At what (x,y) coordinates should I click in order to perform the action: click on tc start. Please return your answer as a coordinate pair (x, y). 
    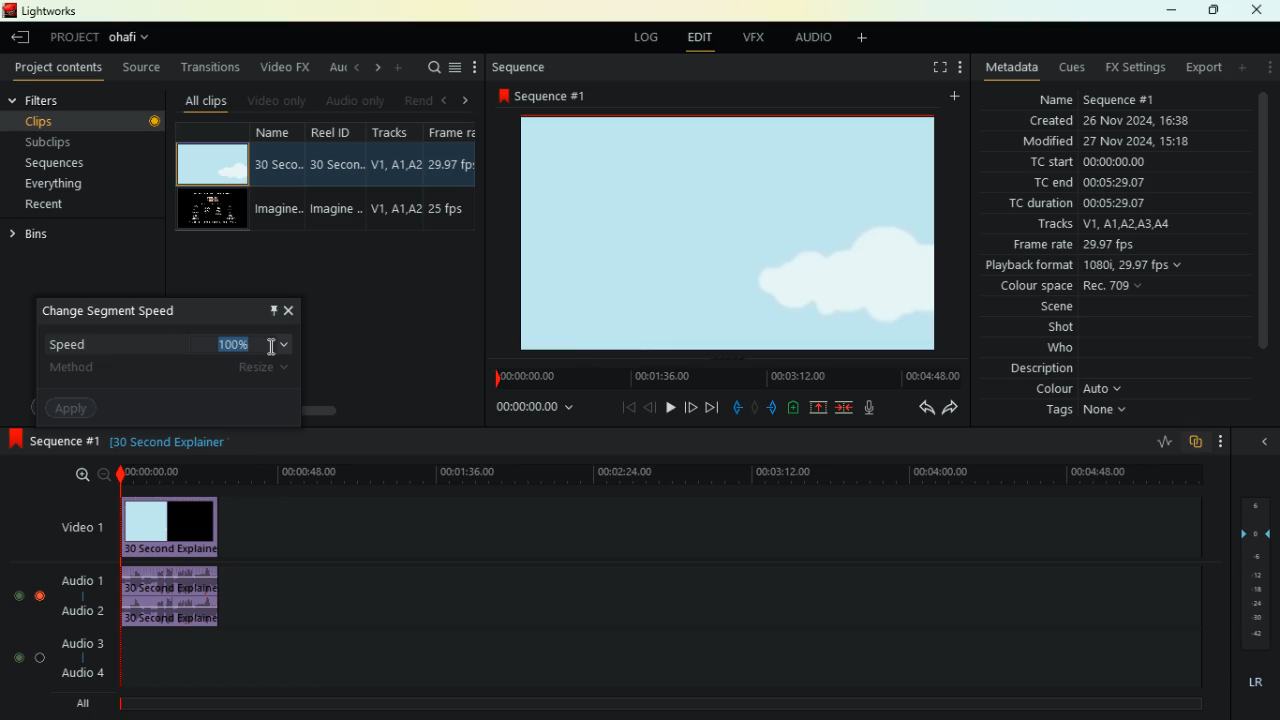
    Looking at the image, I should click on (1112, 161).